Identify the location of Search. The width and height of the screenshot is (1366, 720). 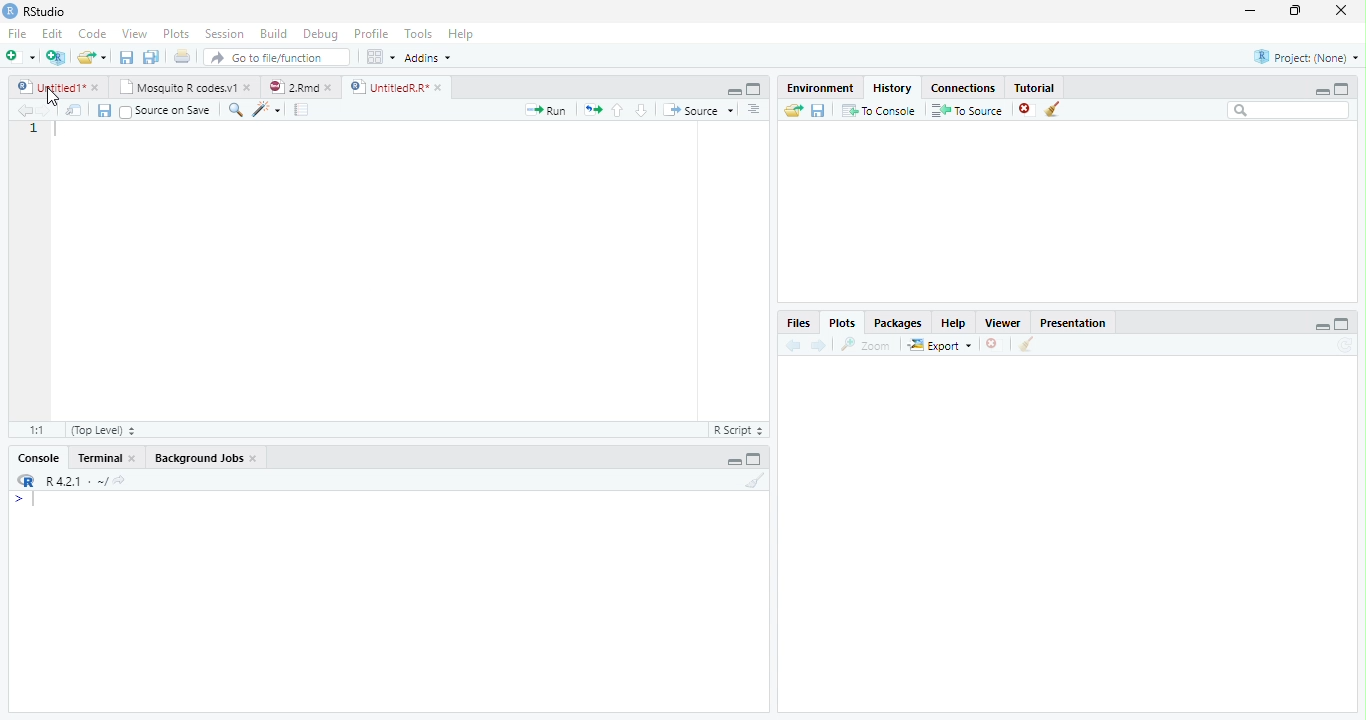
(1289, 110).